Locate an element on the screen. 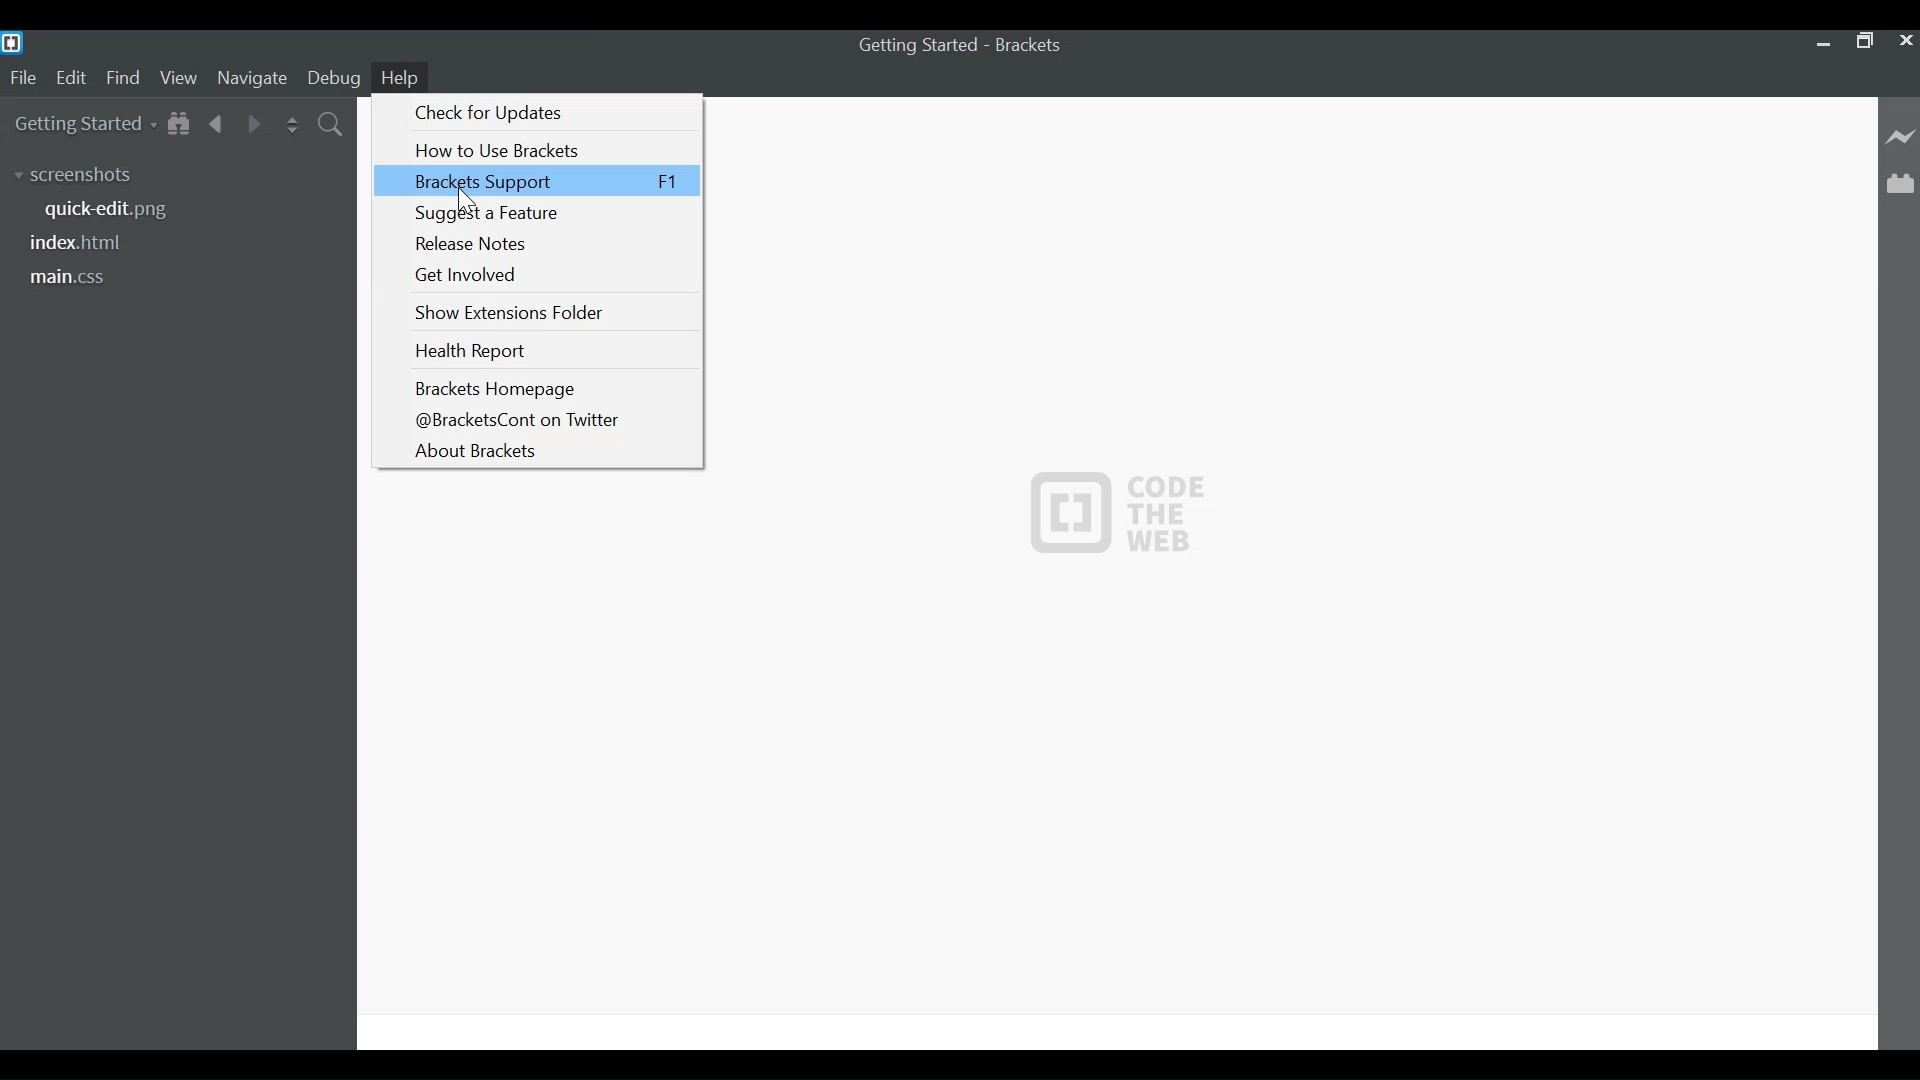  Split the Editor Vertically or Horizontally is located at coordinates (291, 123).